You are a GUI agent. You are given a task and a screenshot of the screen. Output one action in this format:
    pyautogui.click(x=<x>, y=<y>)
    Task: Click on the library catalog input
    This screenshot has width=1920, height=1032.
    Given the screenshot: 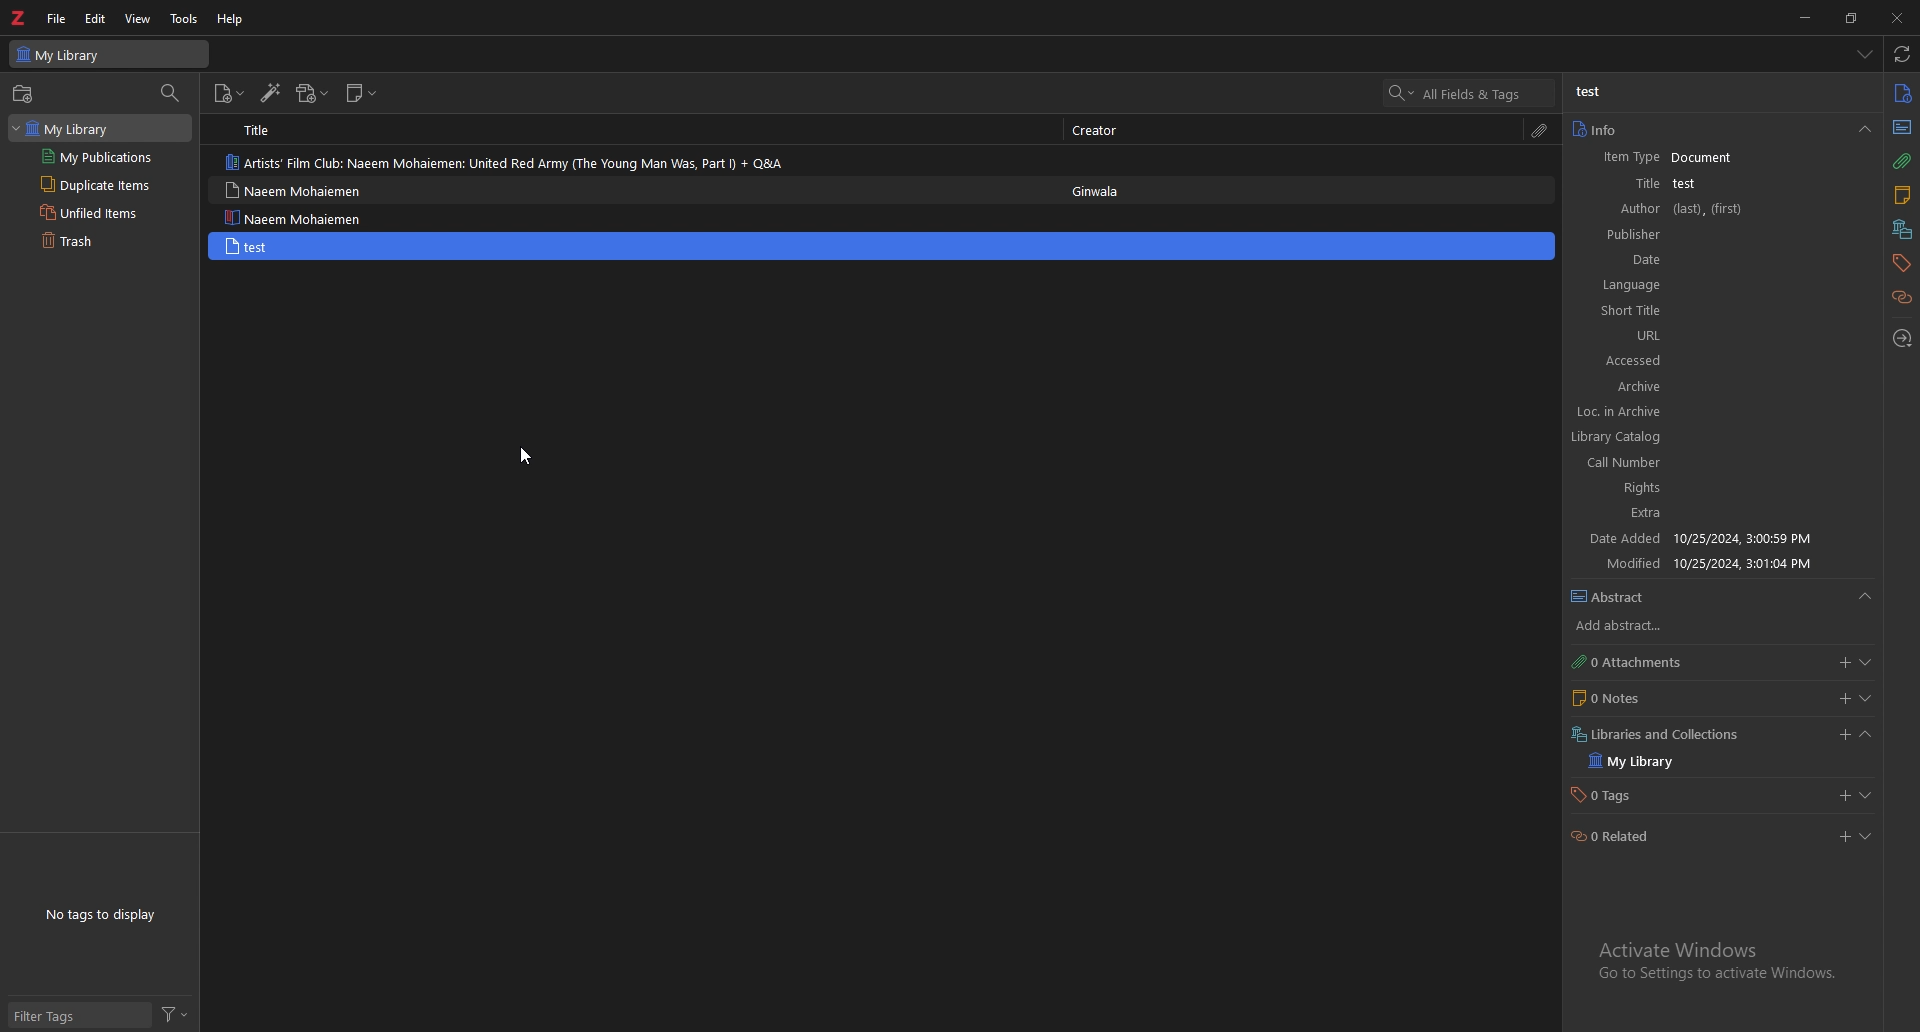 What is the action you would take?
    pyautogui.click(x=1720, y=437)
    